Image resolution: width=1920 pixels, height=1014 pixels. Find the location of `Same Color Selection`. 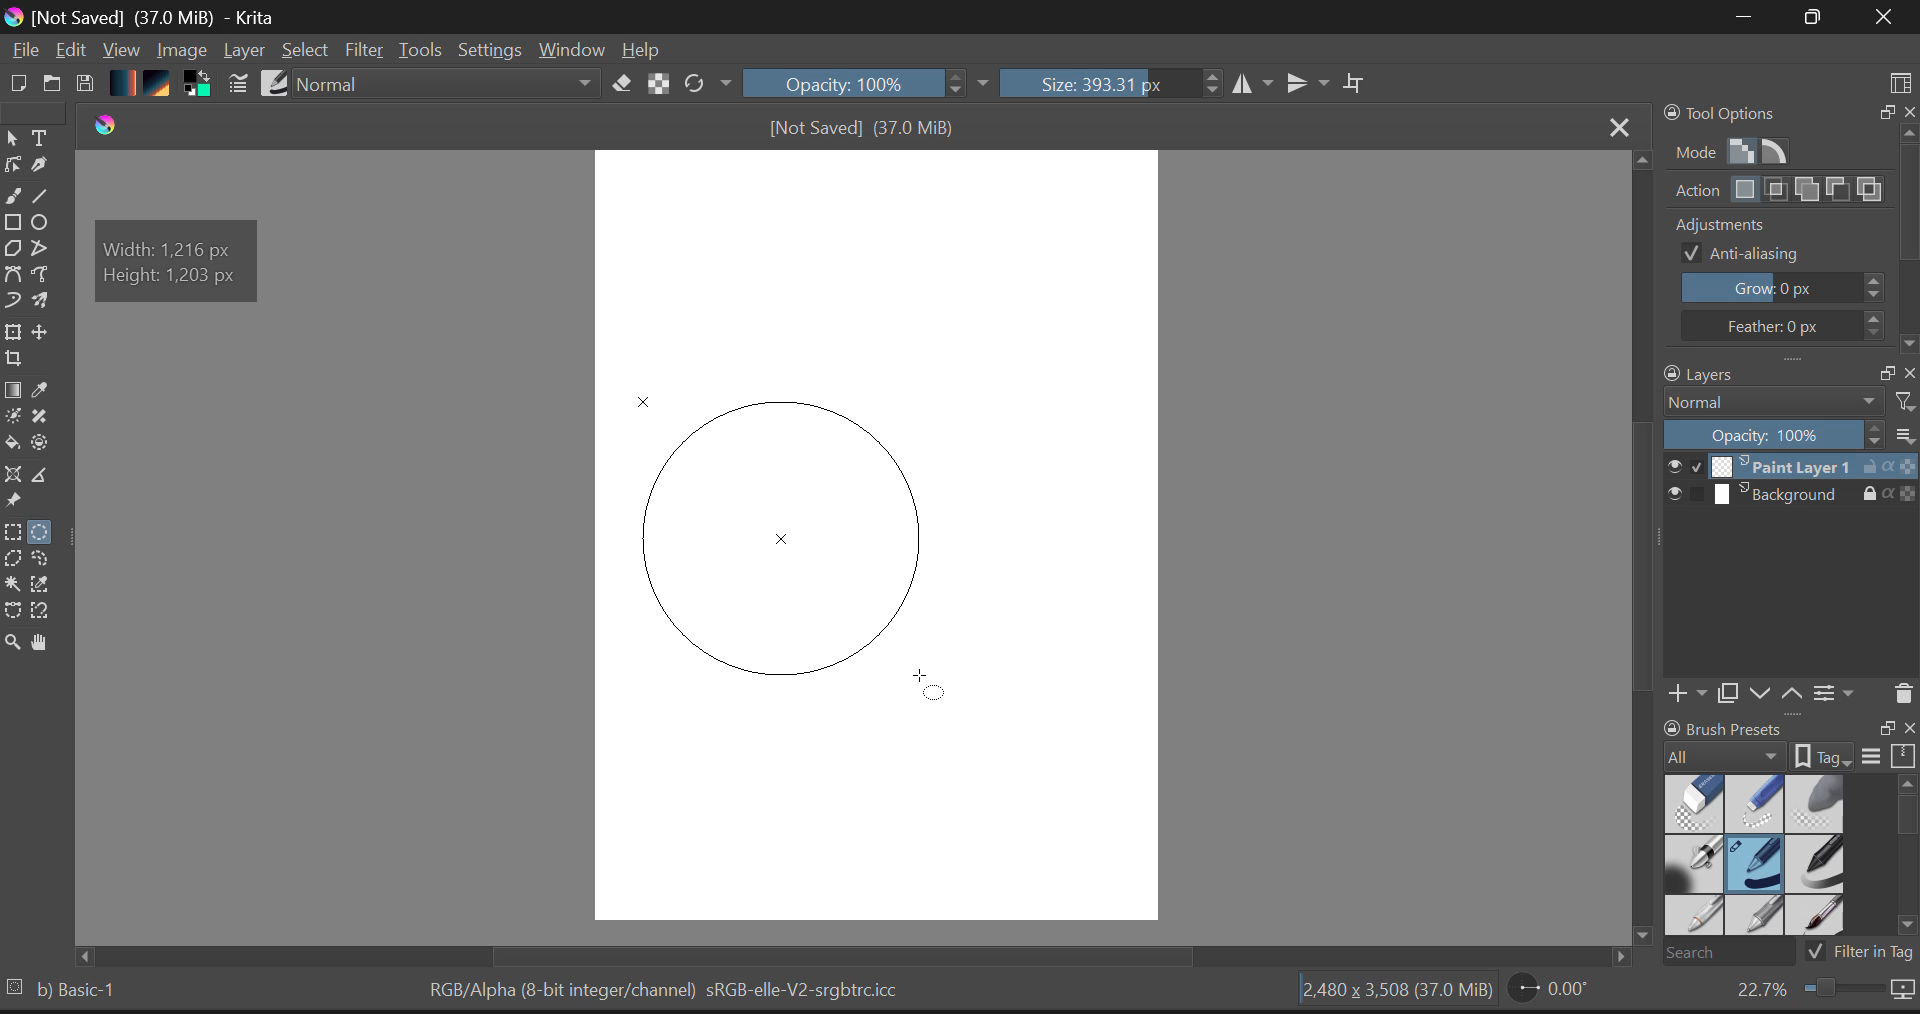

Same Color Selection is located at coordinates (47, 587).